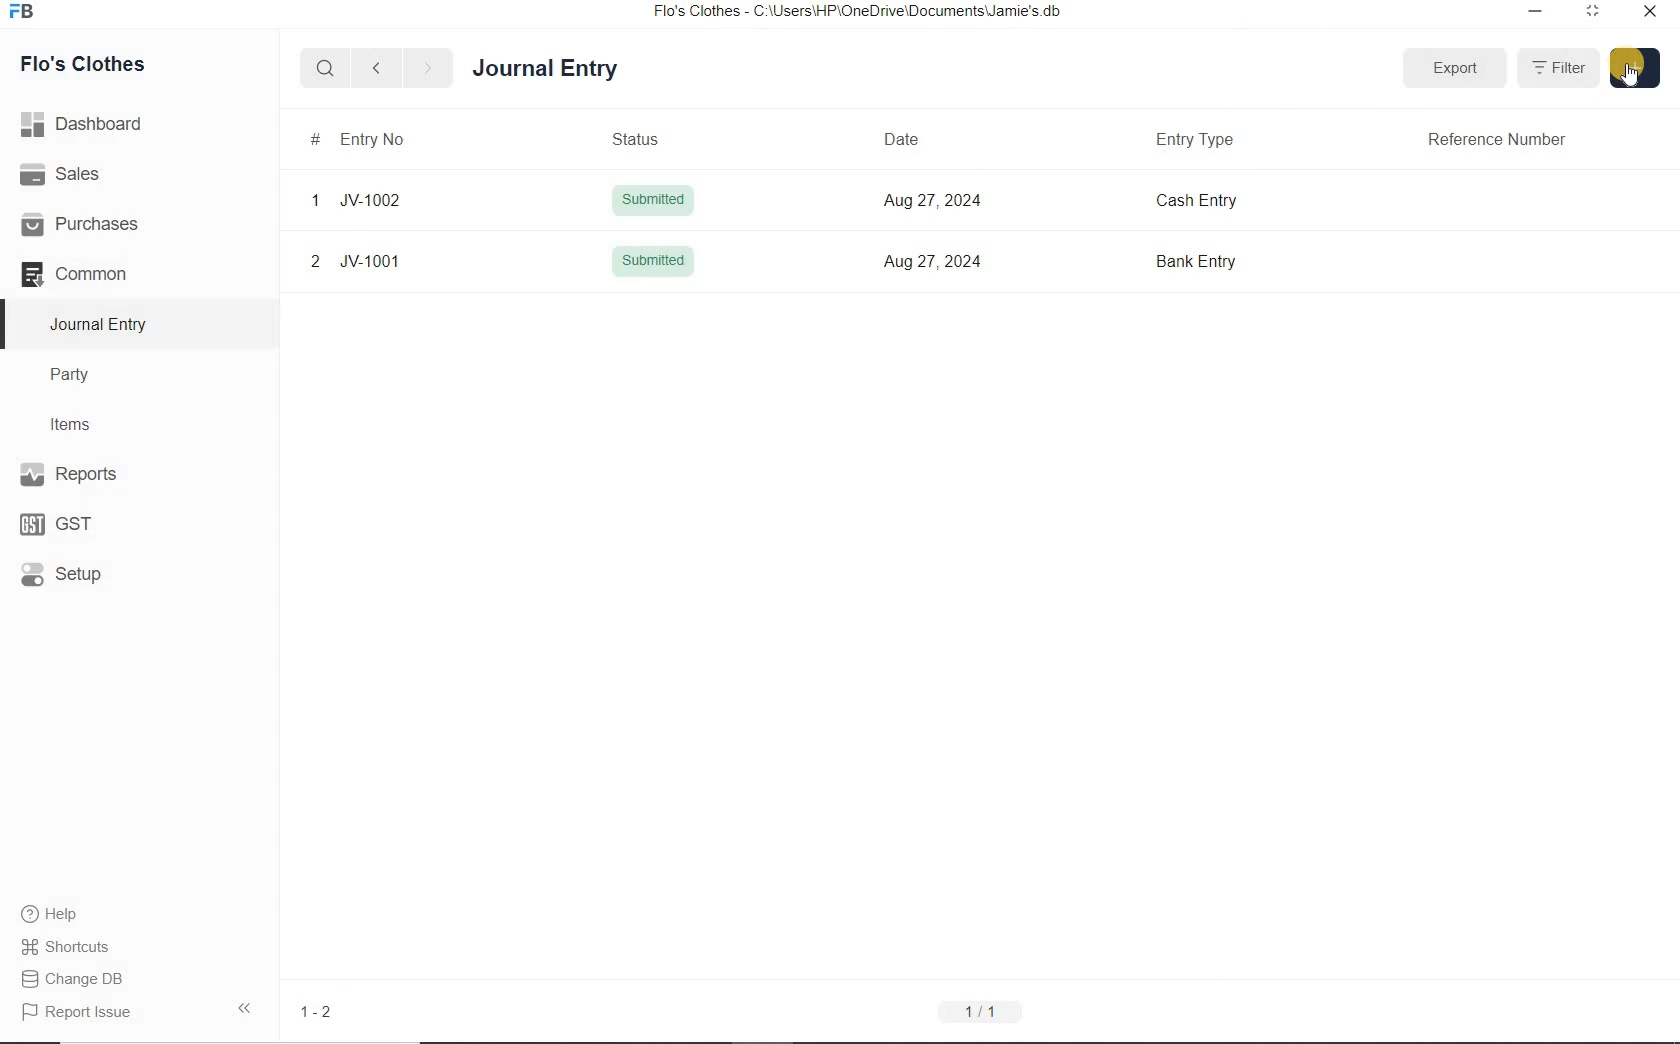  I want to click on add more, so click(1634, 66).